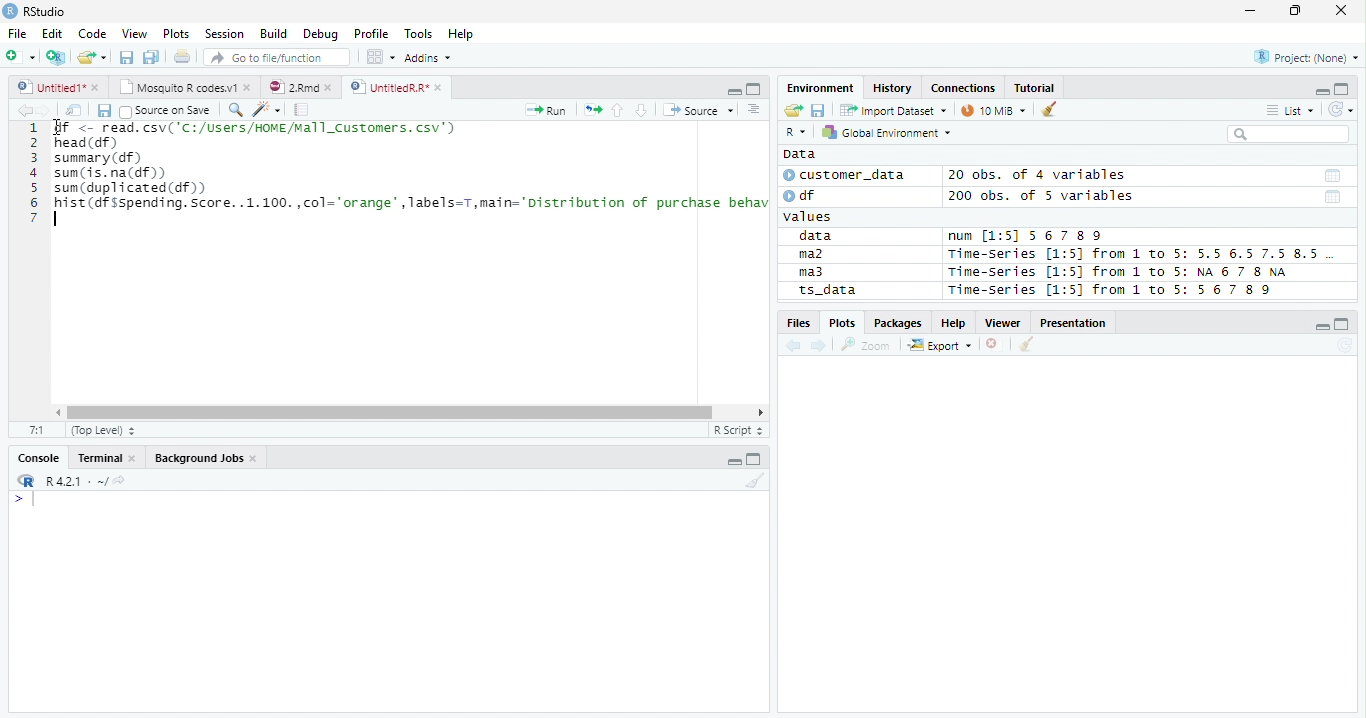 Image resolution: width=1366 pixels, height=718 pixels. I want to click on View, so click(136, 33).